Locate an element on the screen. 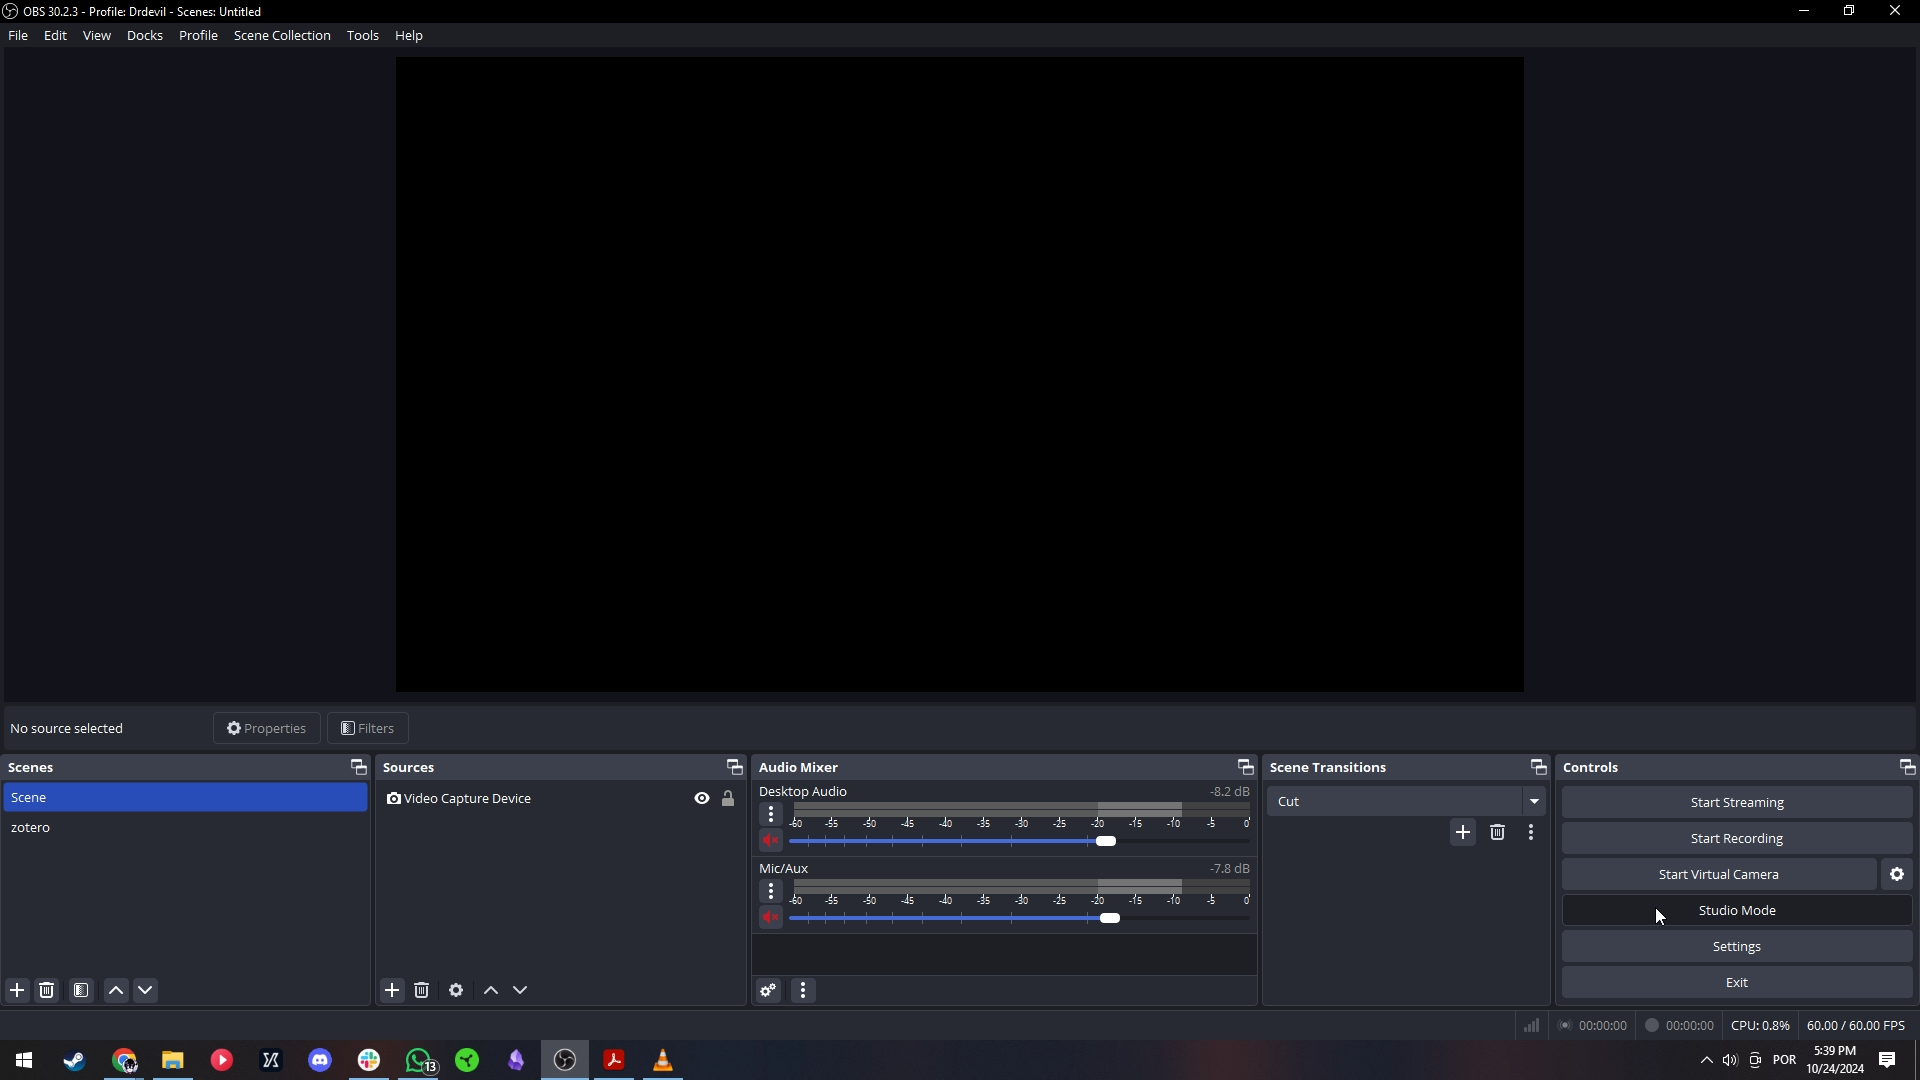 The image size is (1920, 1080). Recording runtime is located at coordinates (1681, 1024).